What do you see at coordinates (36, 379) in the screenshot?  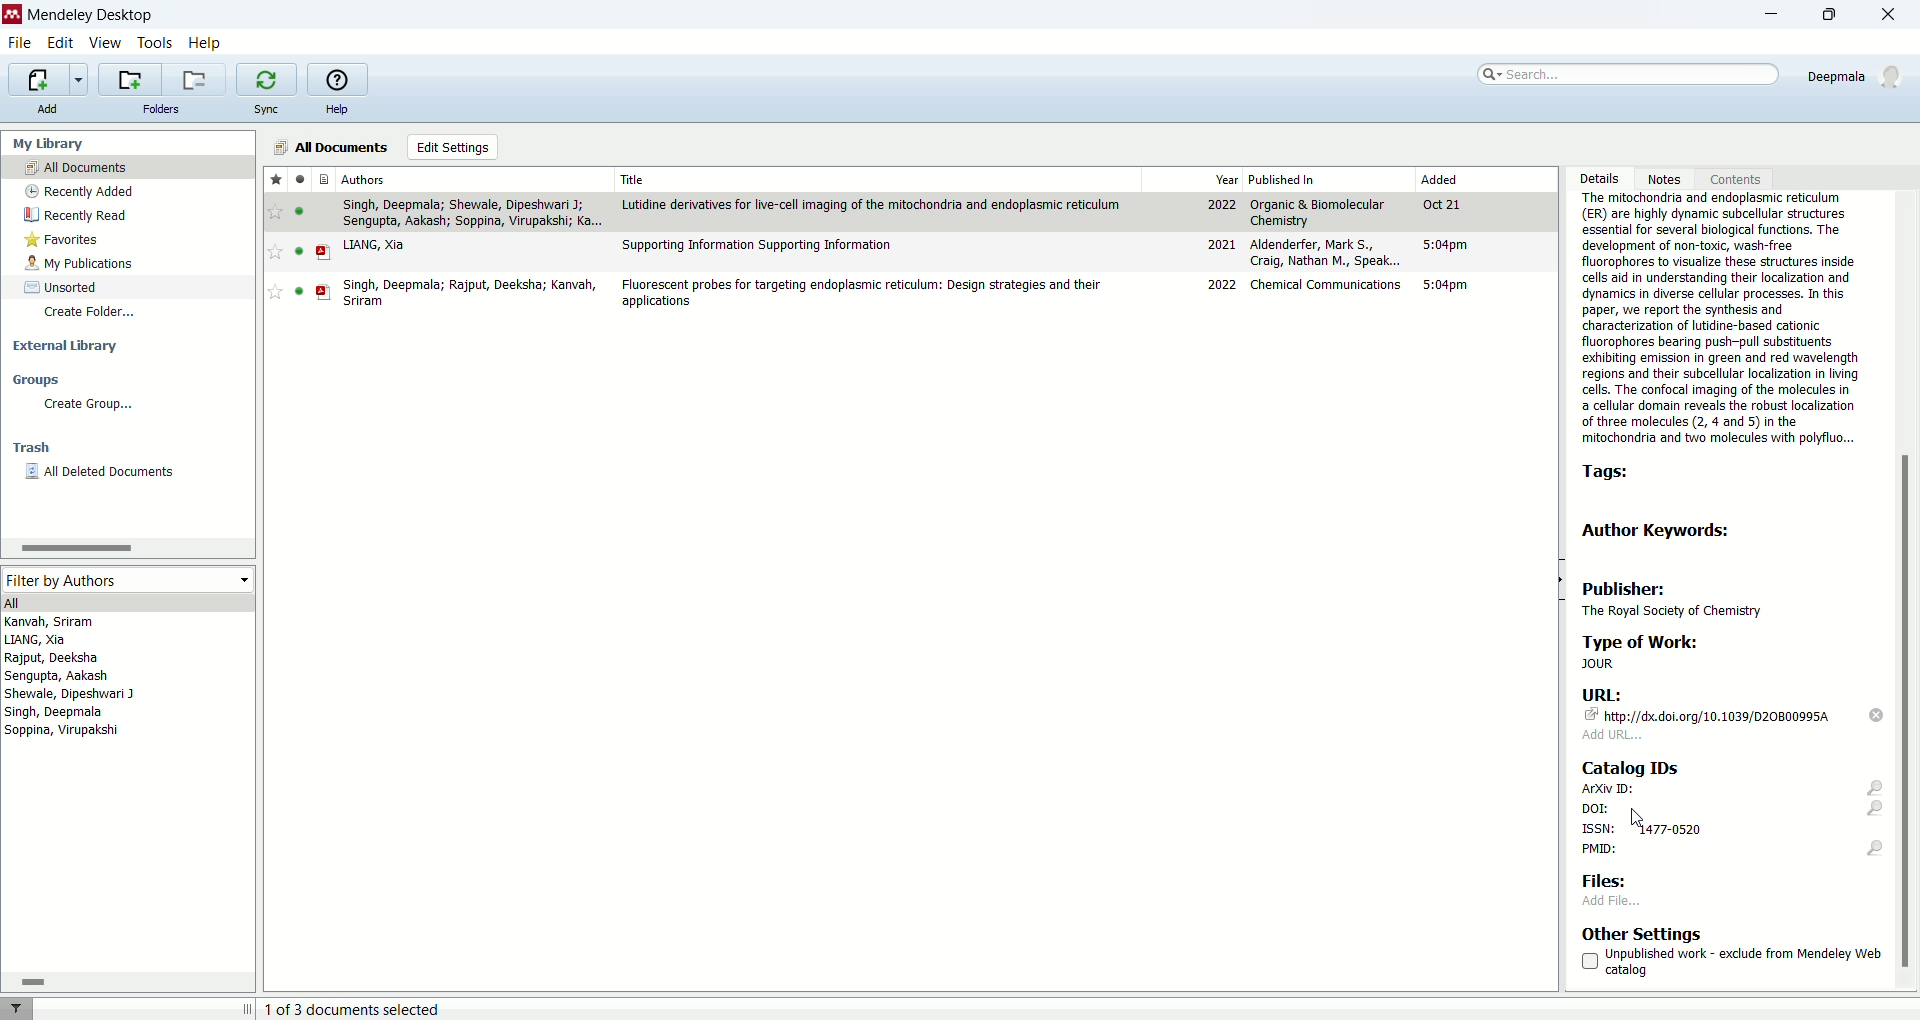 I see `groups` at bounding box center [36, 379].